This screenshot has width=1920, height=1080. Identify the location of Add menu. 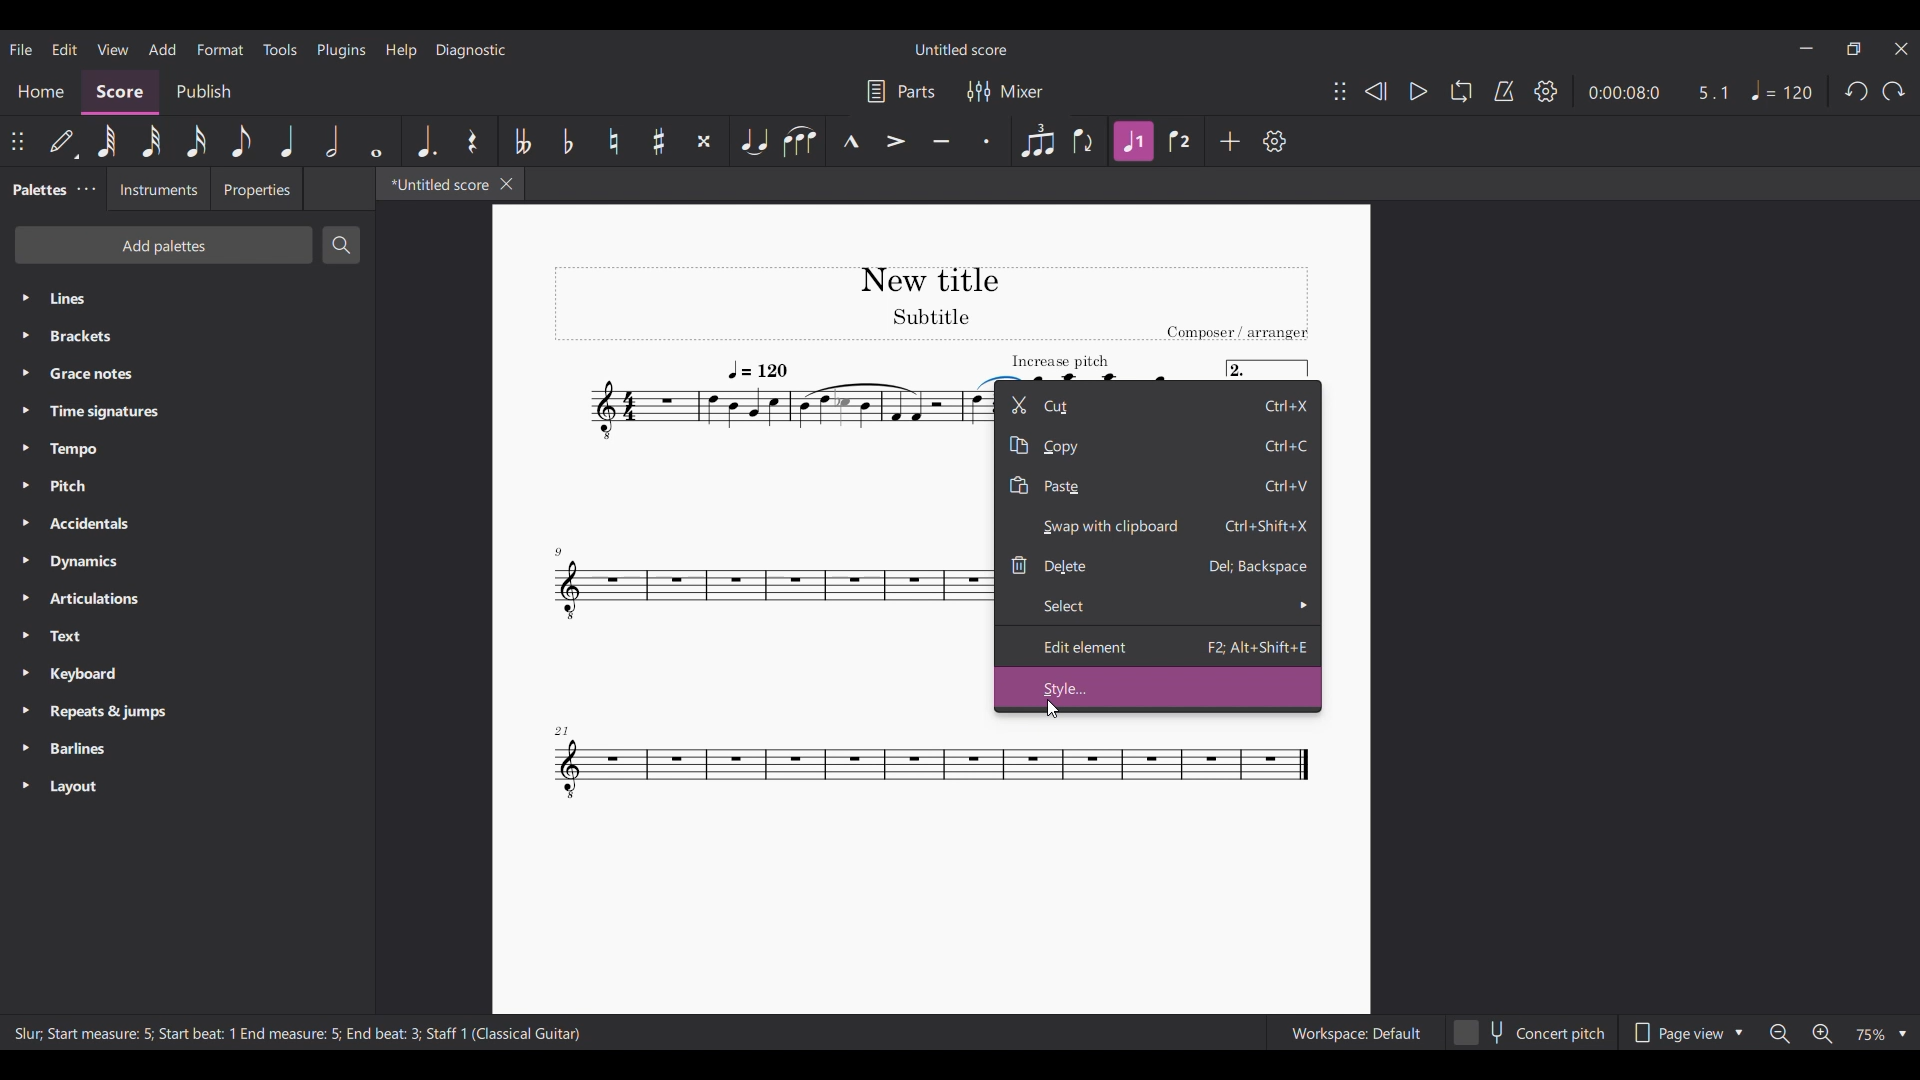
(163, 50).